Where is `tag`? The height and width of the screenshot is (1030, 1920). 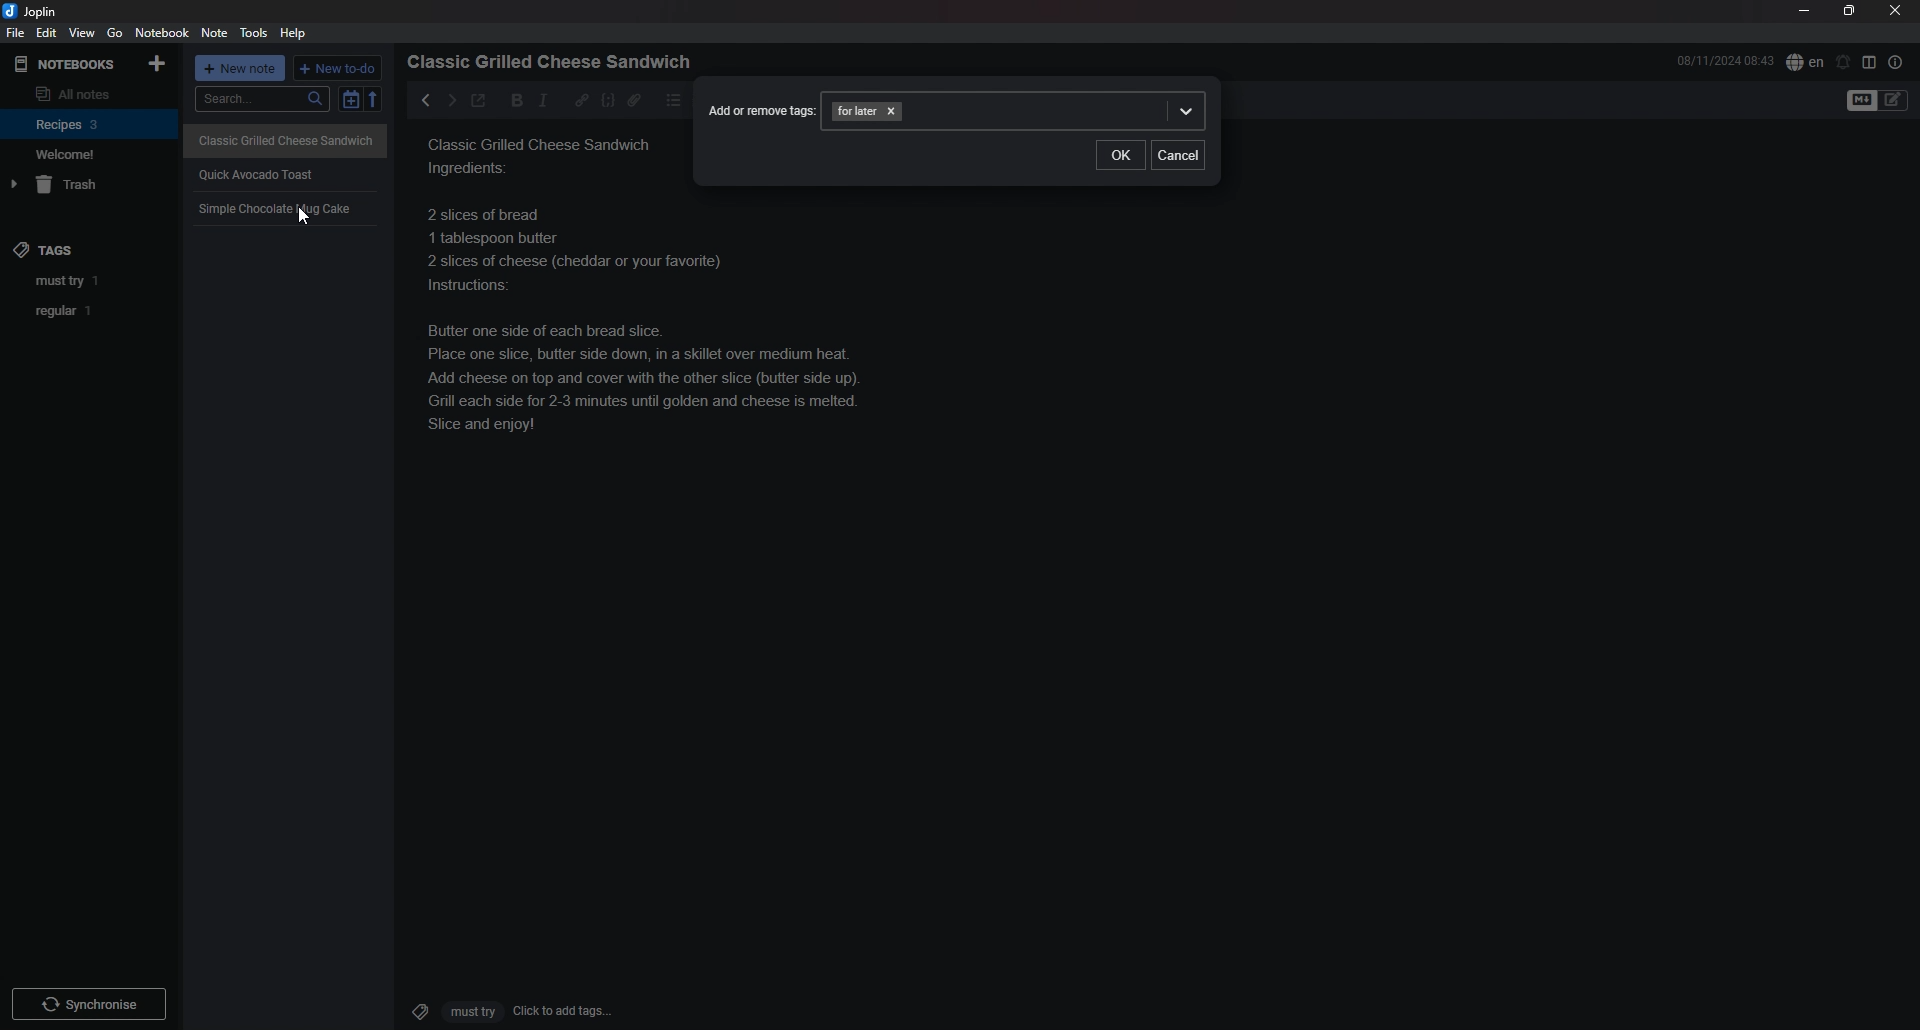
tag is located at coordinates (92, 311).